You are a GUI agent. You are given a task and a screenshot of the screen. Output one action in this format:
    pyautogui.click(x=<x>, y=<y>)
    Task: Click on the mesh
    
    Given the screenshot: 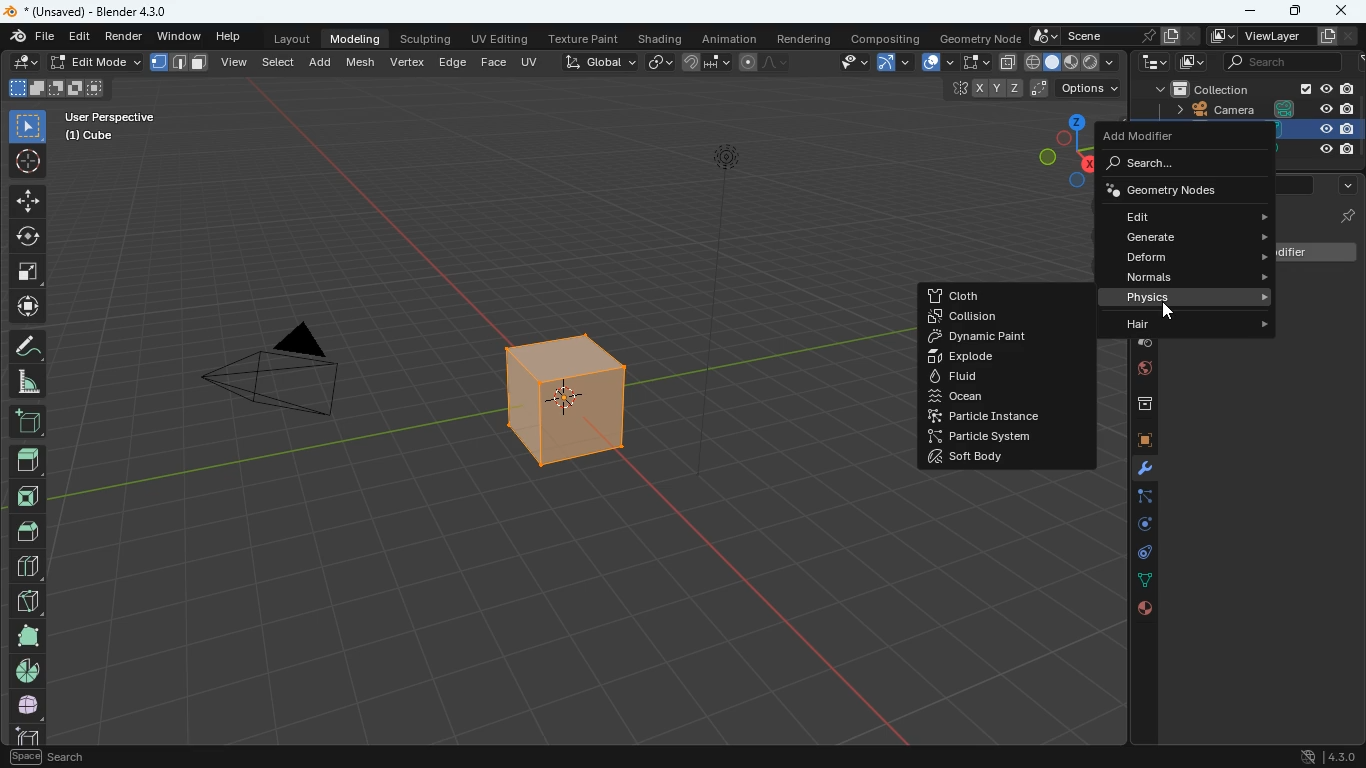 What is the action you would take?
    pyautogui.click(x=363, y=60)
    